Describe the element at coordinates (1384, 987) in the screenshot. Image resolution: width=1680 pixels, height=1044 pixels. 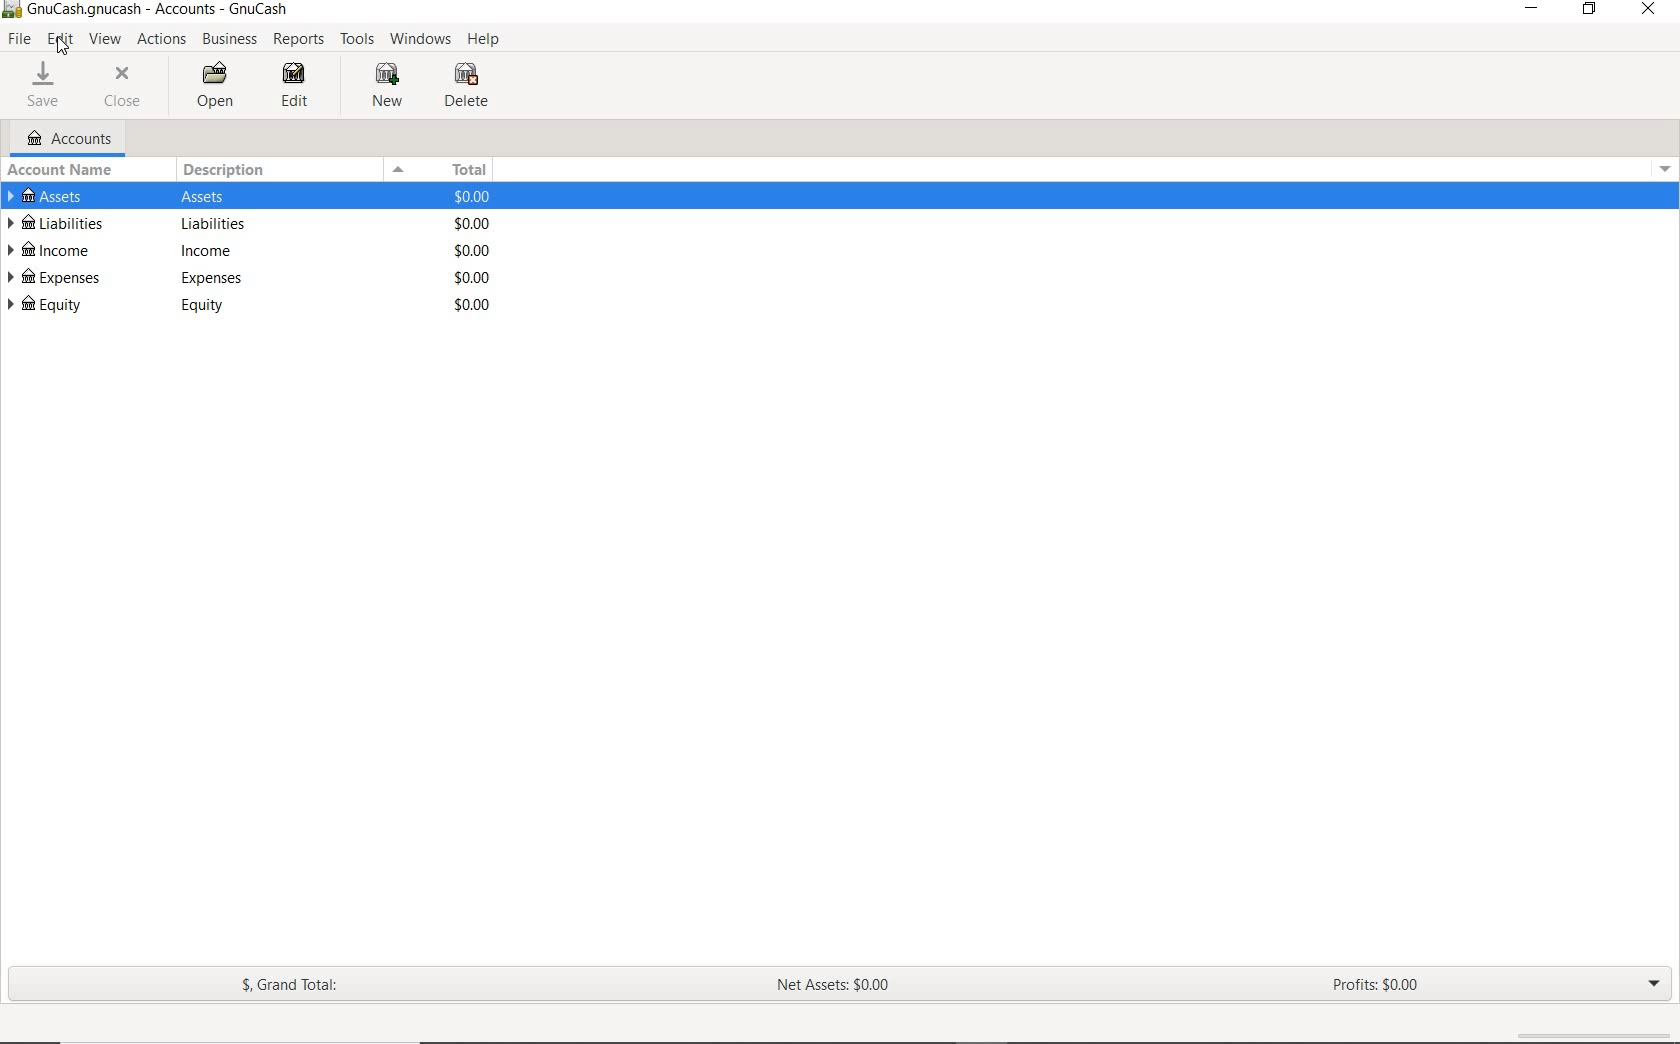
I see `PROFITS` at that location.